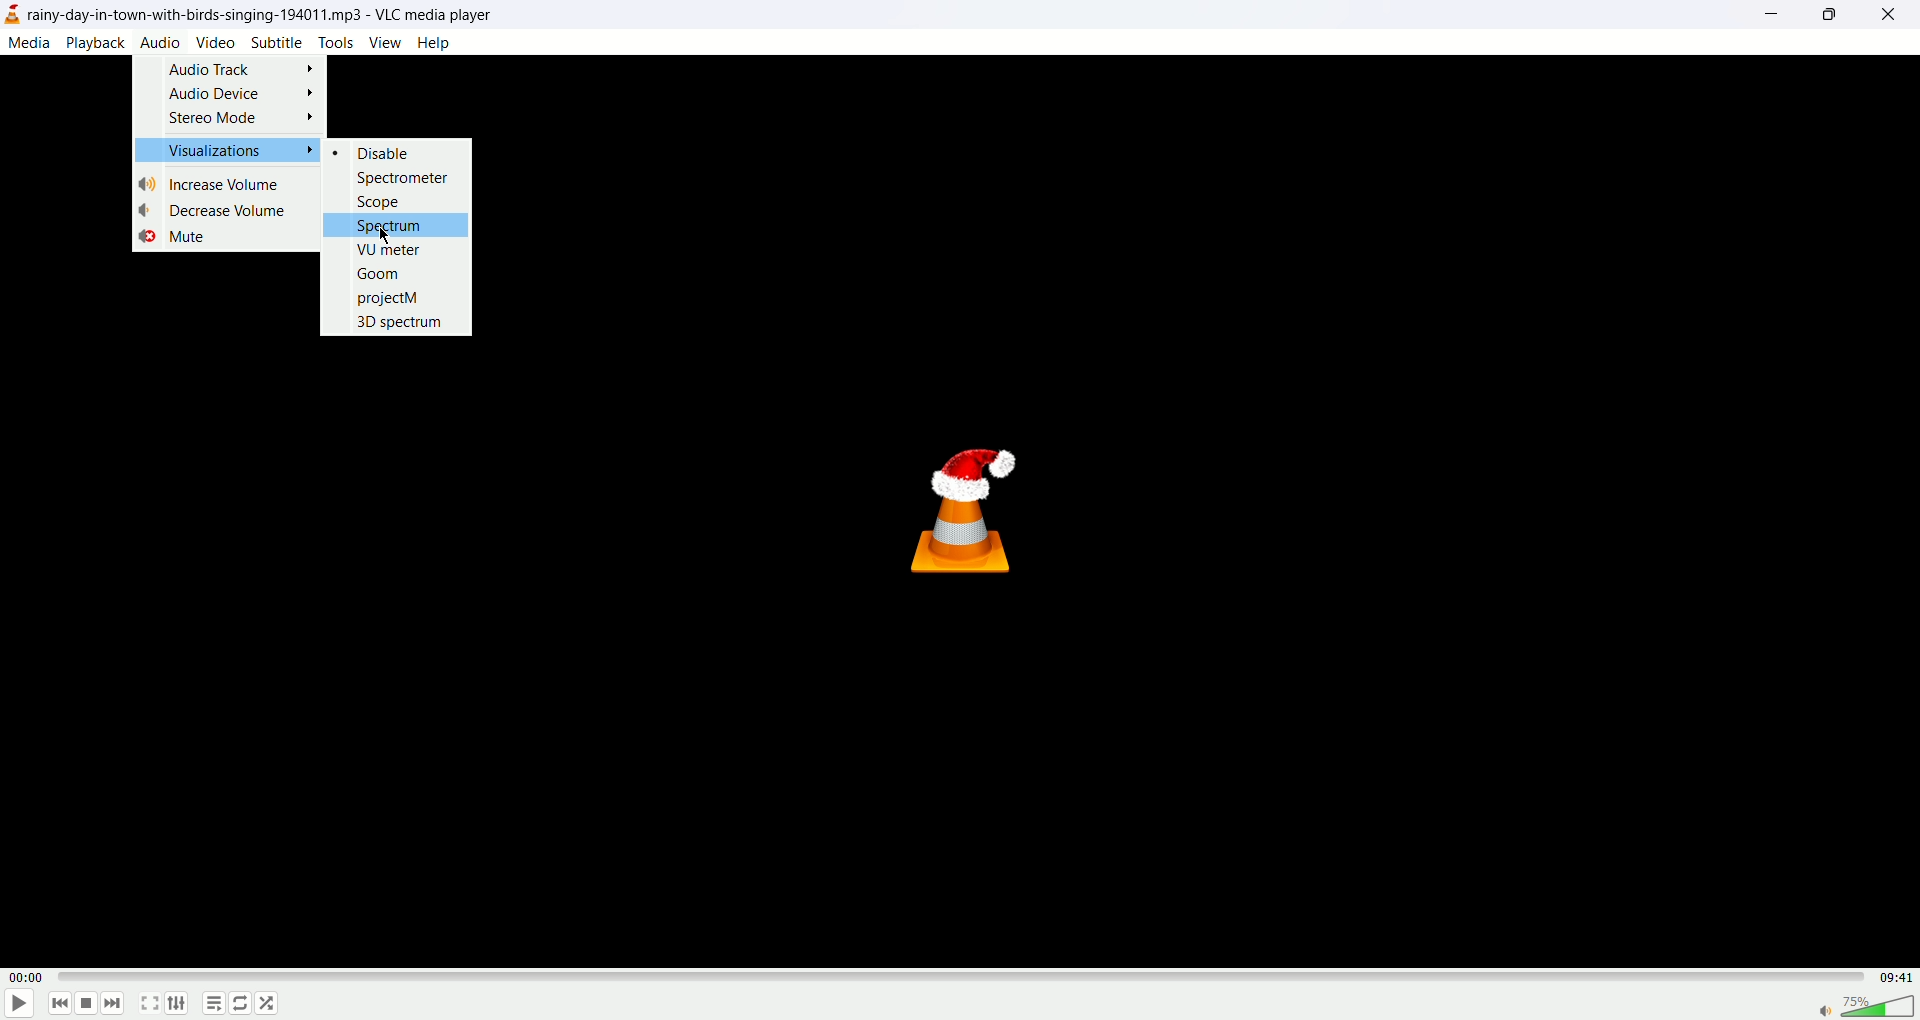  Describe the element at coordinates (1828, 15) in the screenshot. I see `maximize` at that location.